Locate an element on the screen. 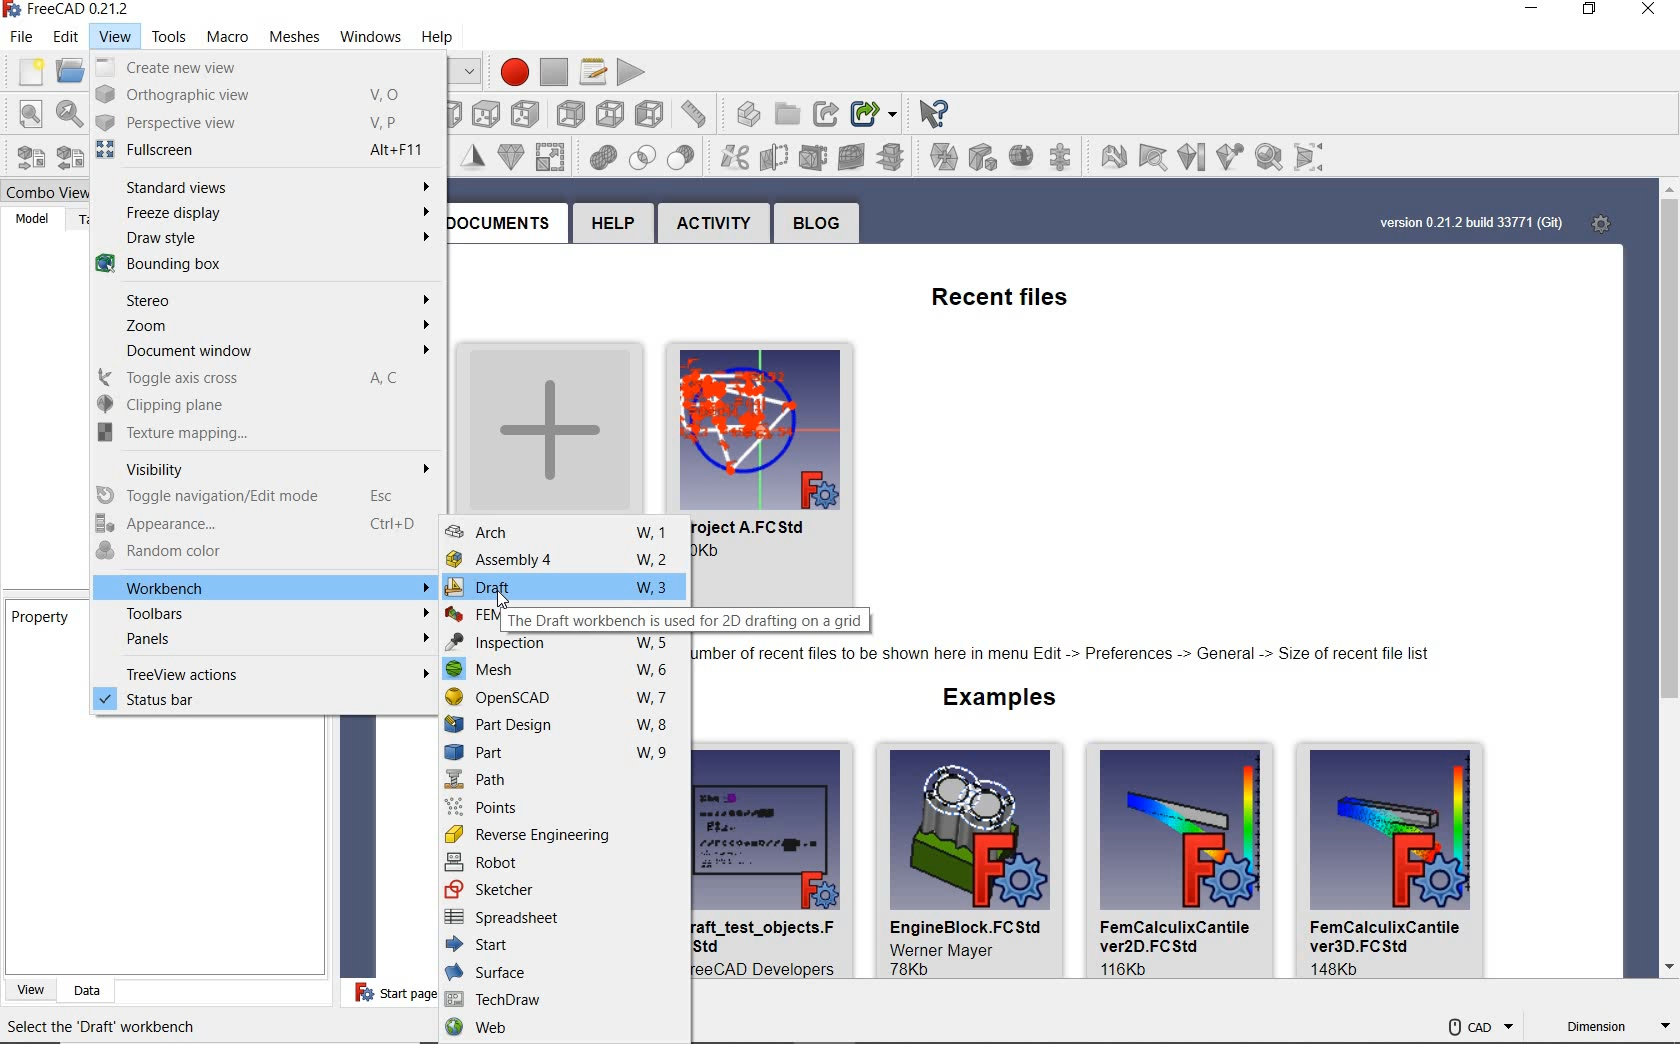  rear is located at coordinates (528, 112).